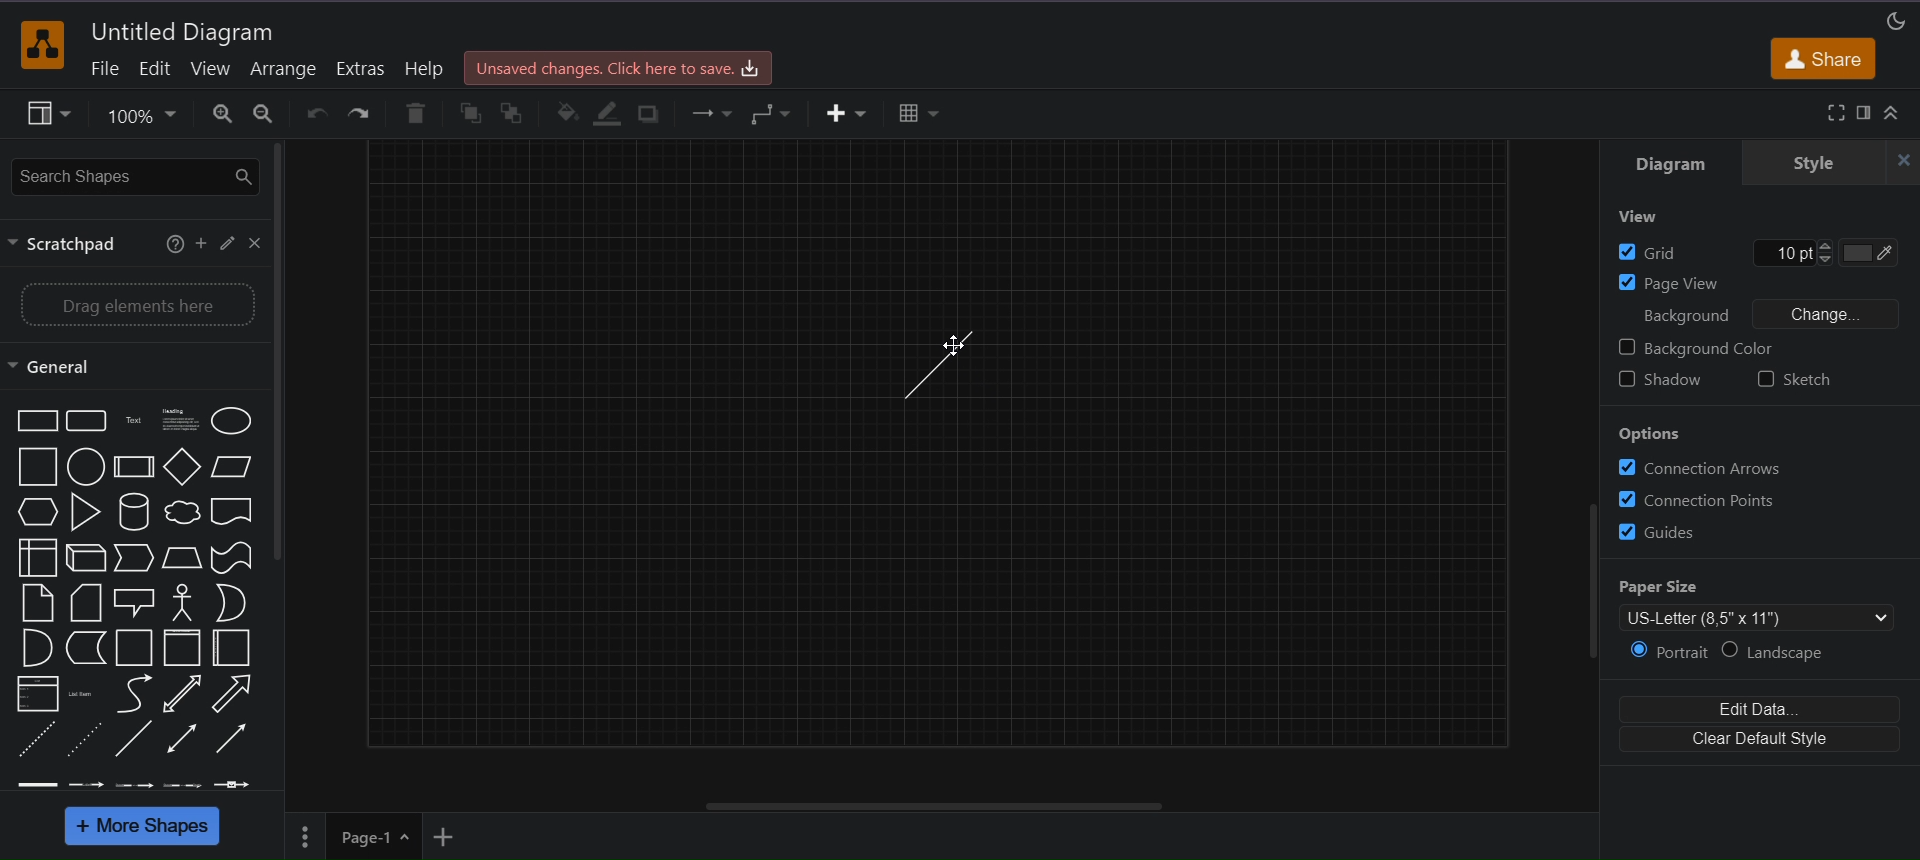  Describe the element at coordinates (211, 69) in the screenshot. I see `view` at that location.